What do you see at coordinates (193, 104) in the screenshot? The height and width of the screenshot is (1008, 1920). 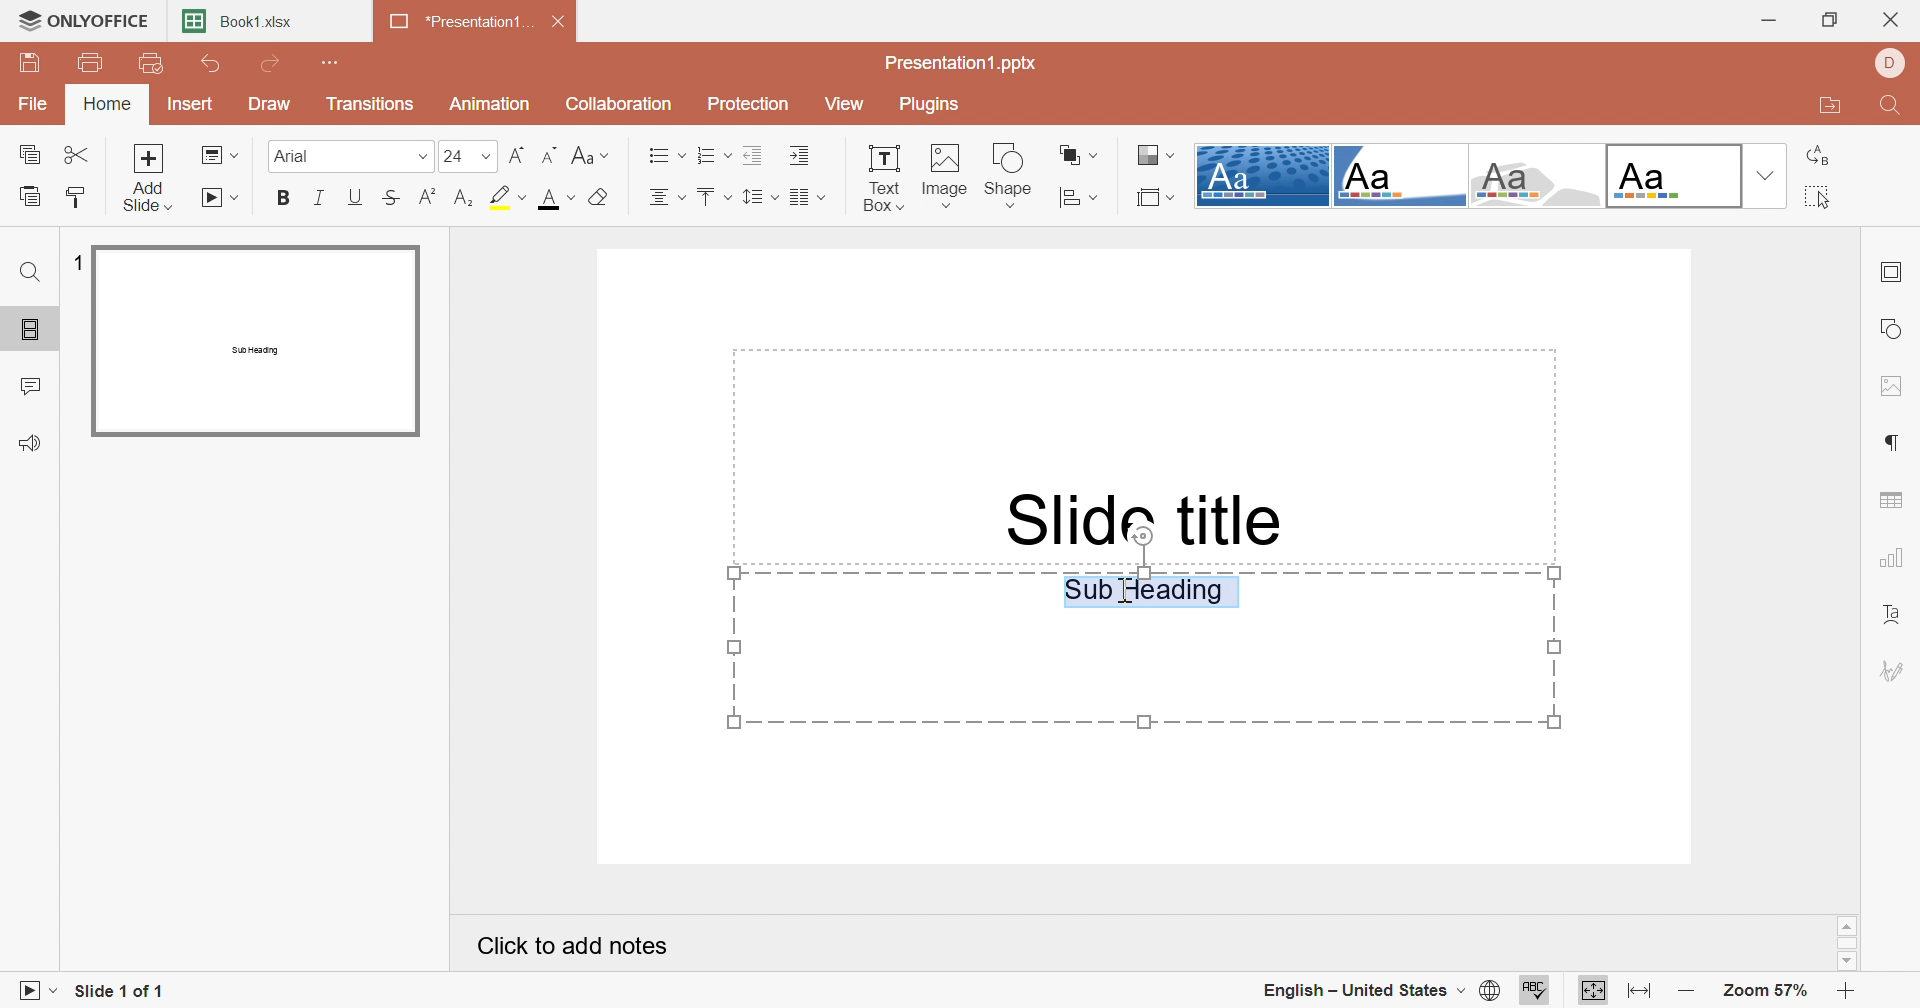 I see `Insert` at bounding box center [193, 104].